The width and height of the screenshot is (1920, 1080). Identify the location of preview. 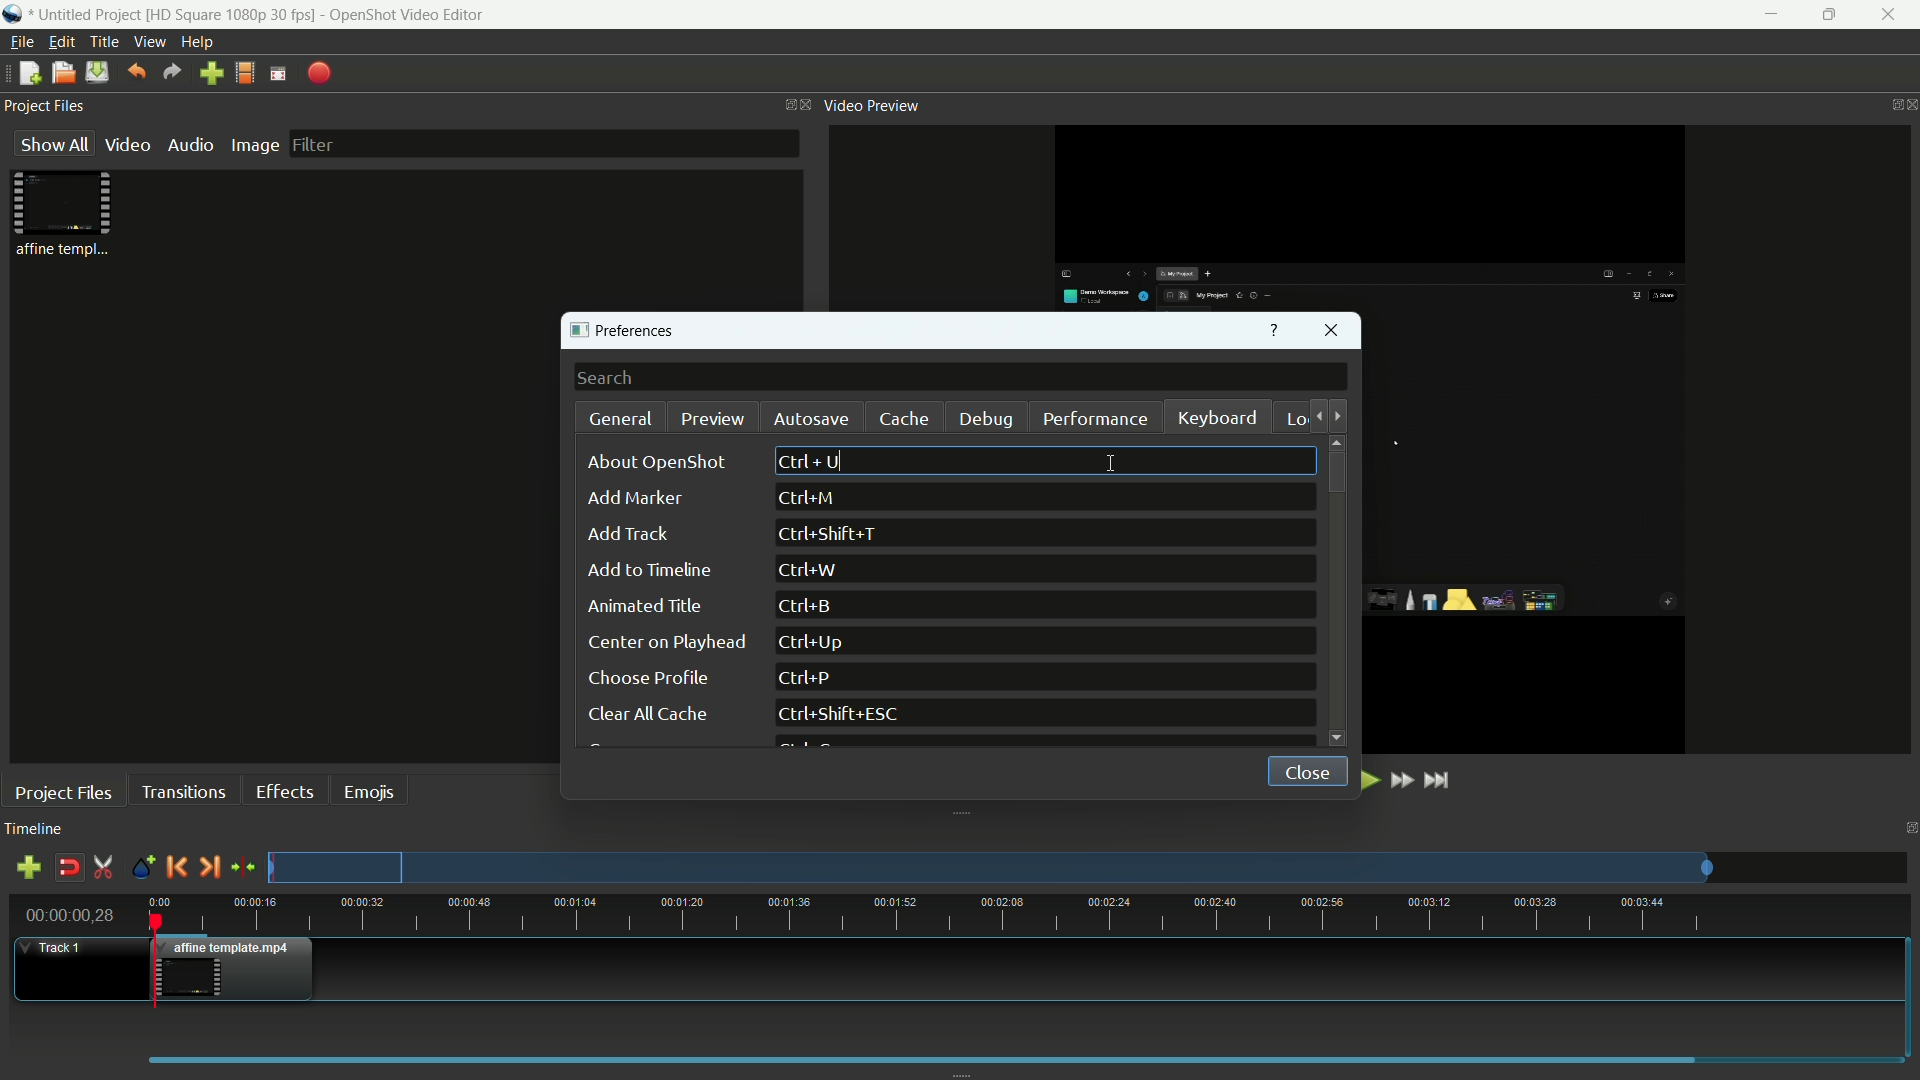
(713, 418).